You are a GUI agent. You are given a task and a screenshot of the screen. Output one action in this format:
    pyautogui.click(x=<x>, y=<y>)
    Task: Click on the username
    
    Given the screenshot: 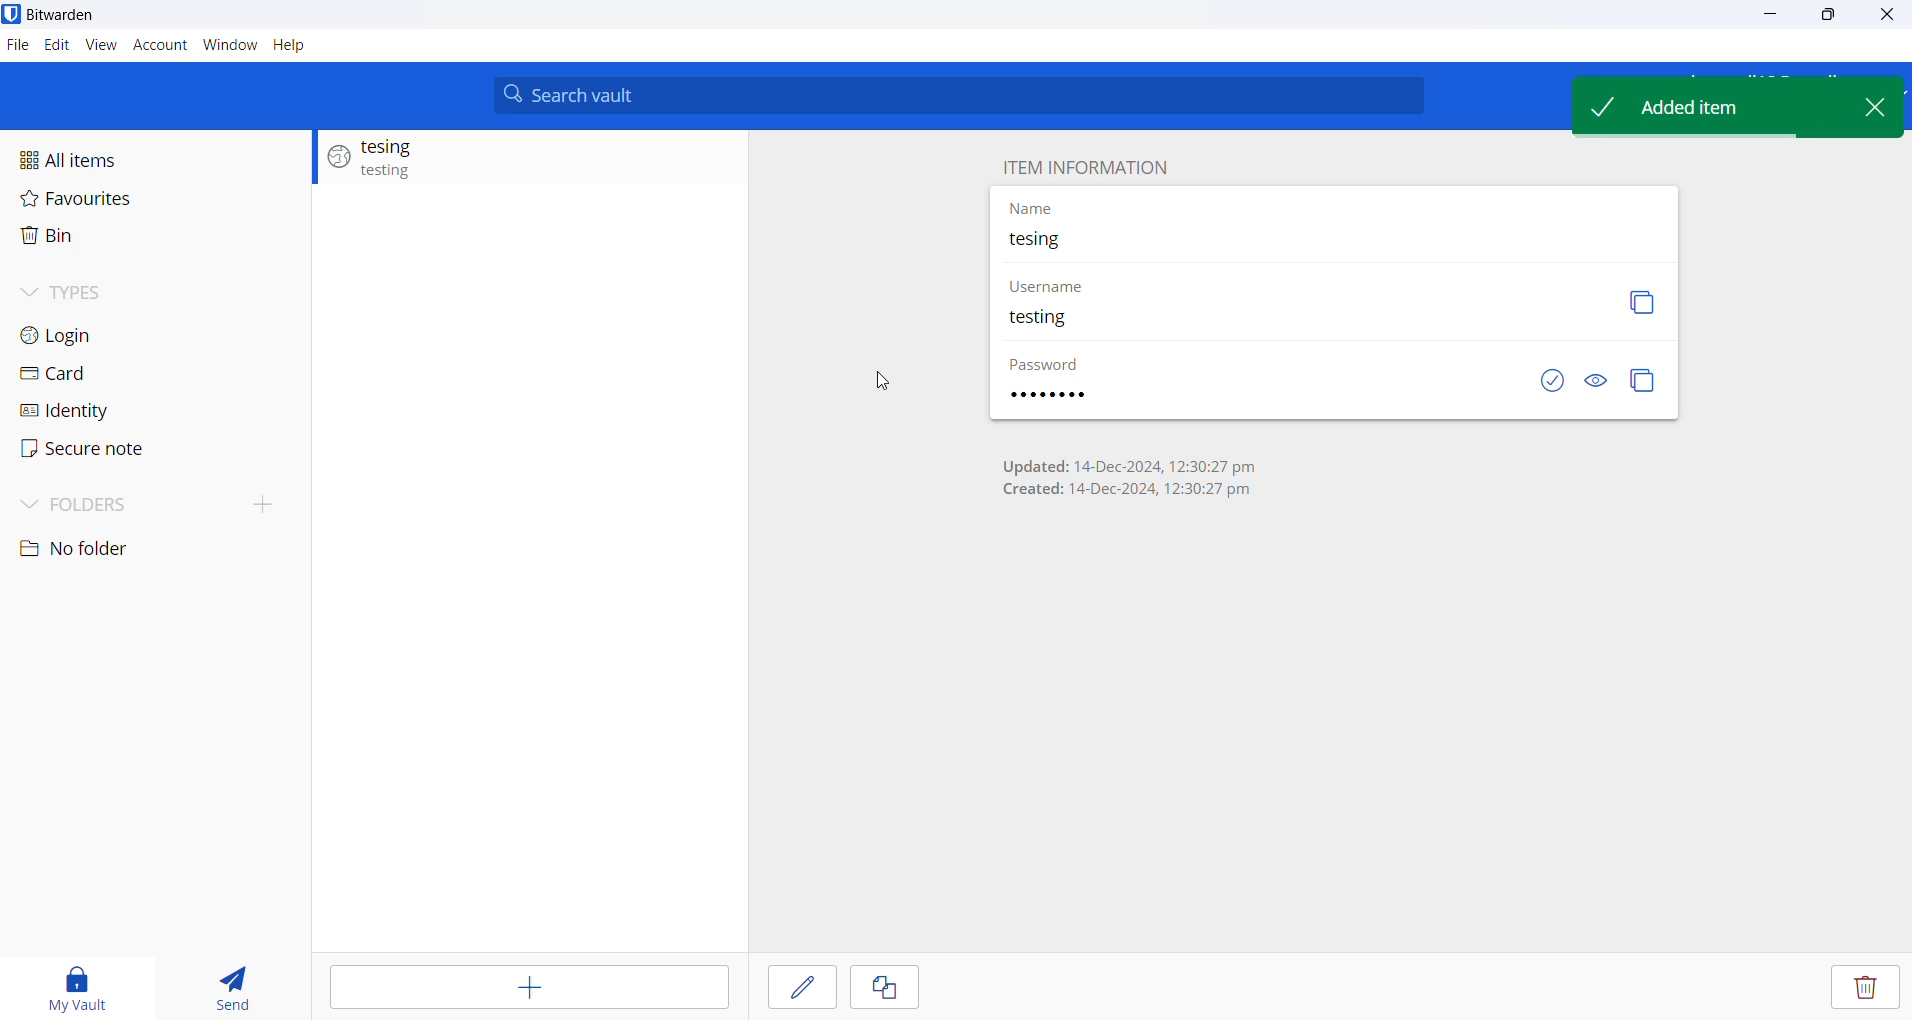 What is the action you would take?
    pyautogui.click(x=1082, y=323)
    